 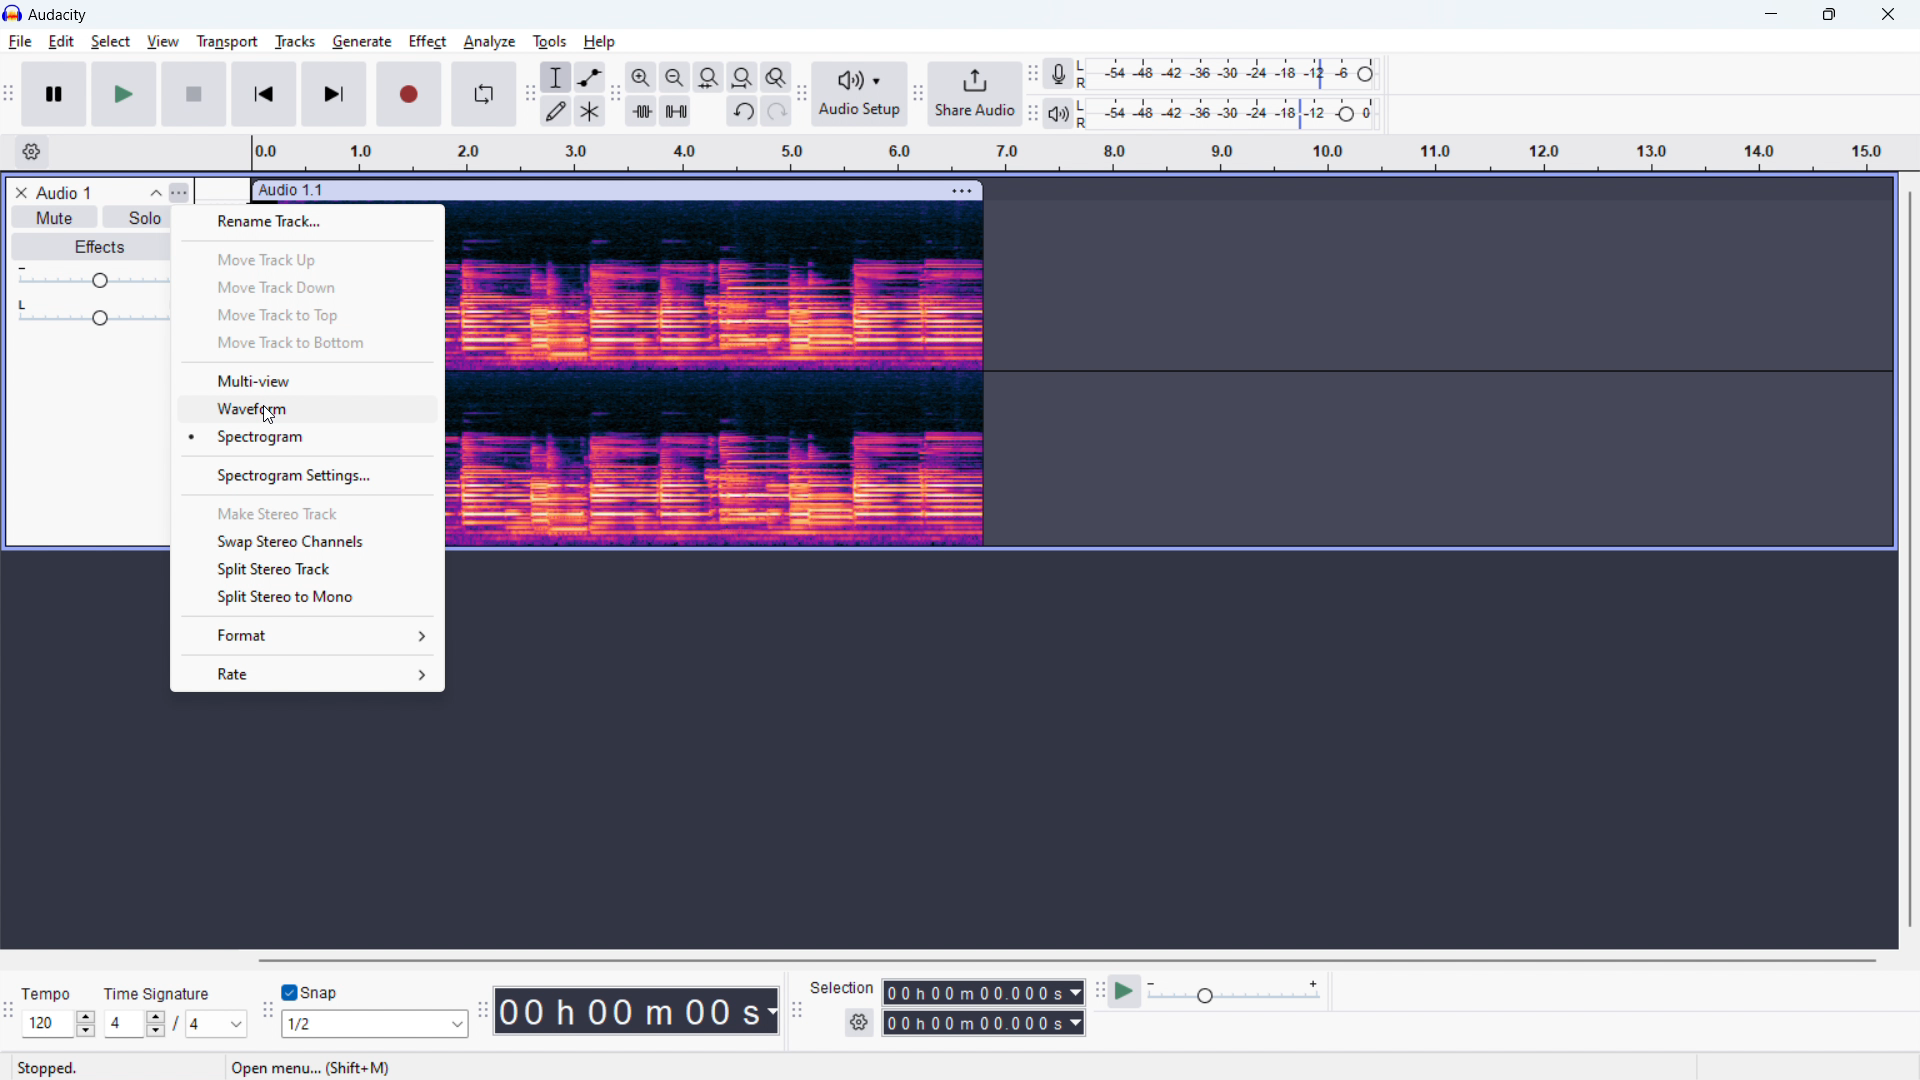 What do you see at coordinates (594, 191) in the screenshot?
I see `click to move` at bounding box center [594, 191].